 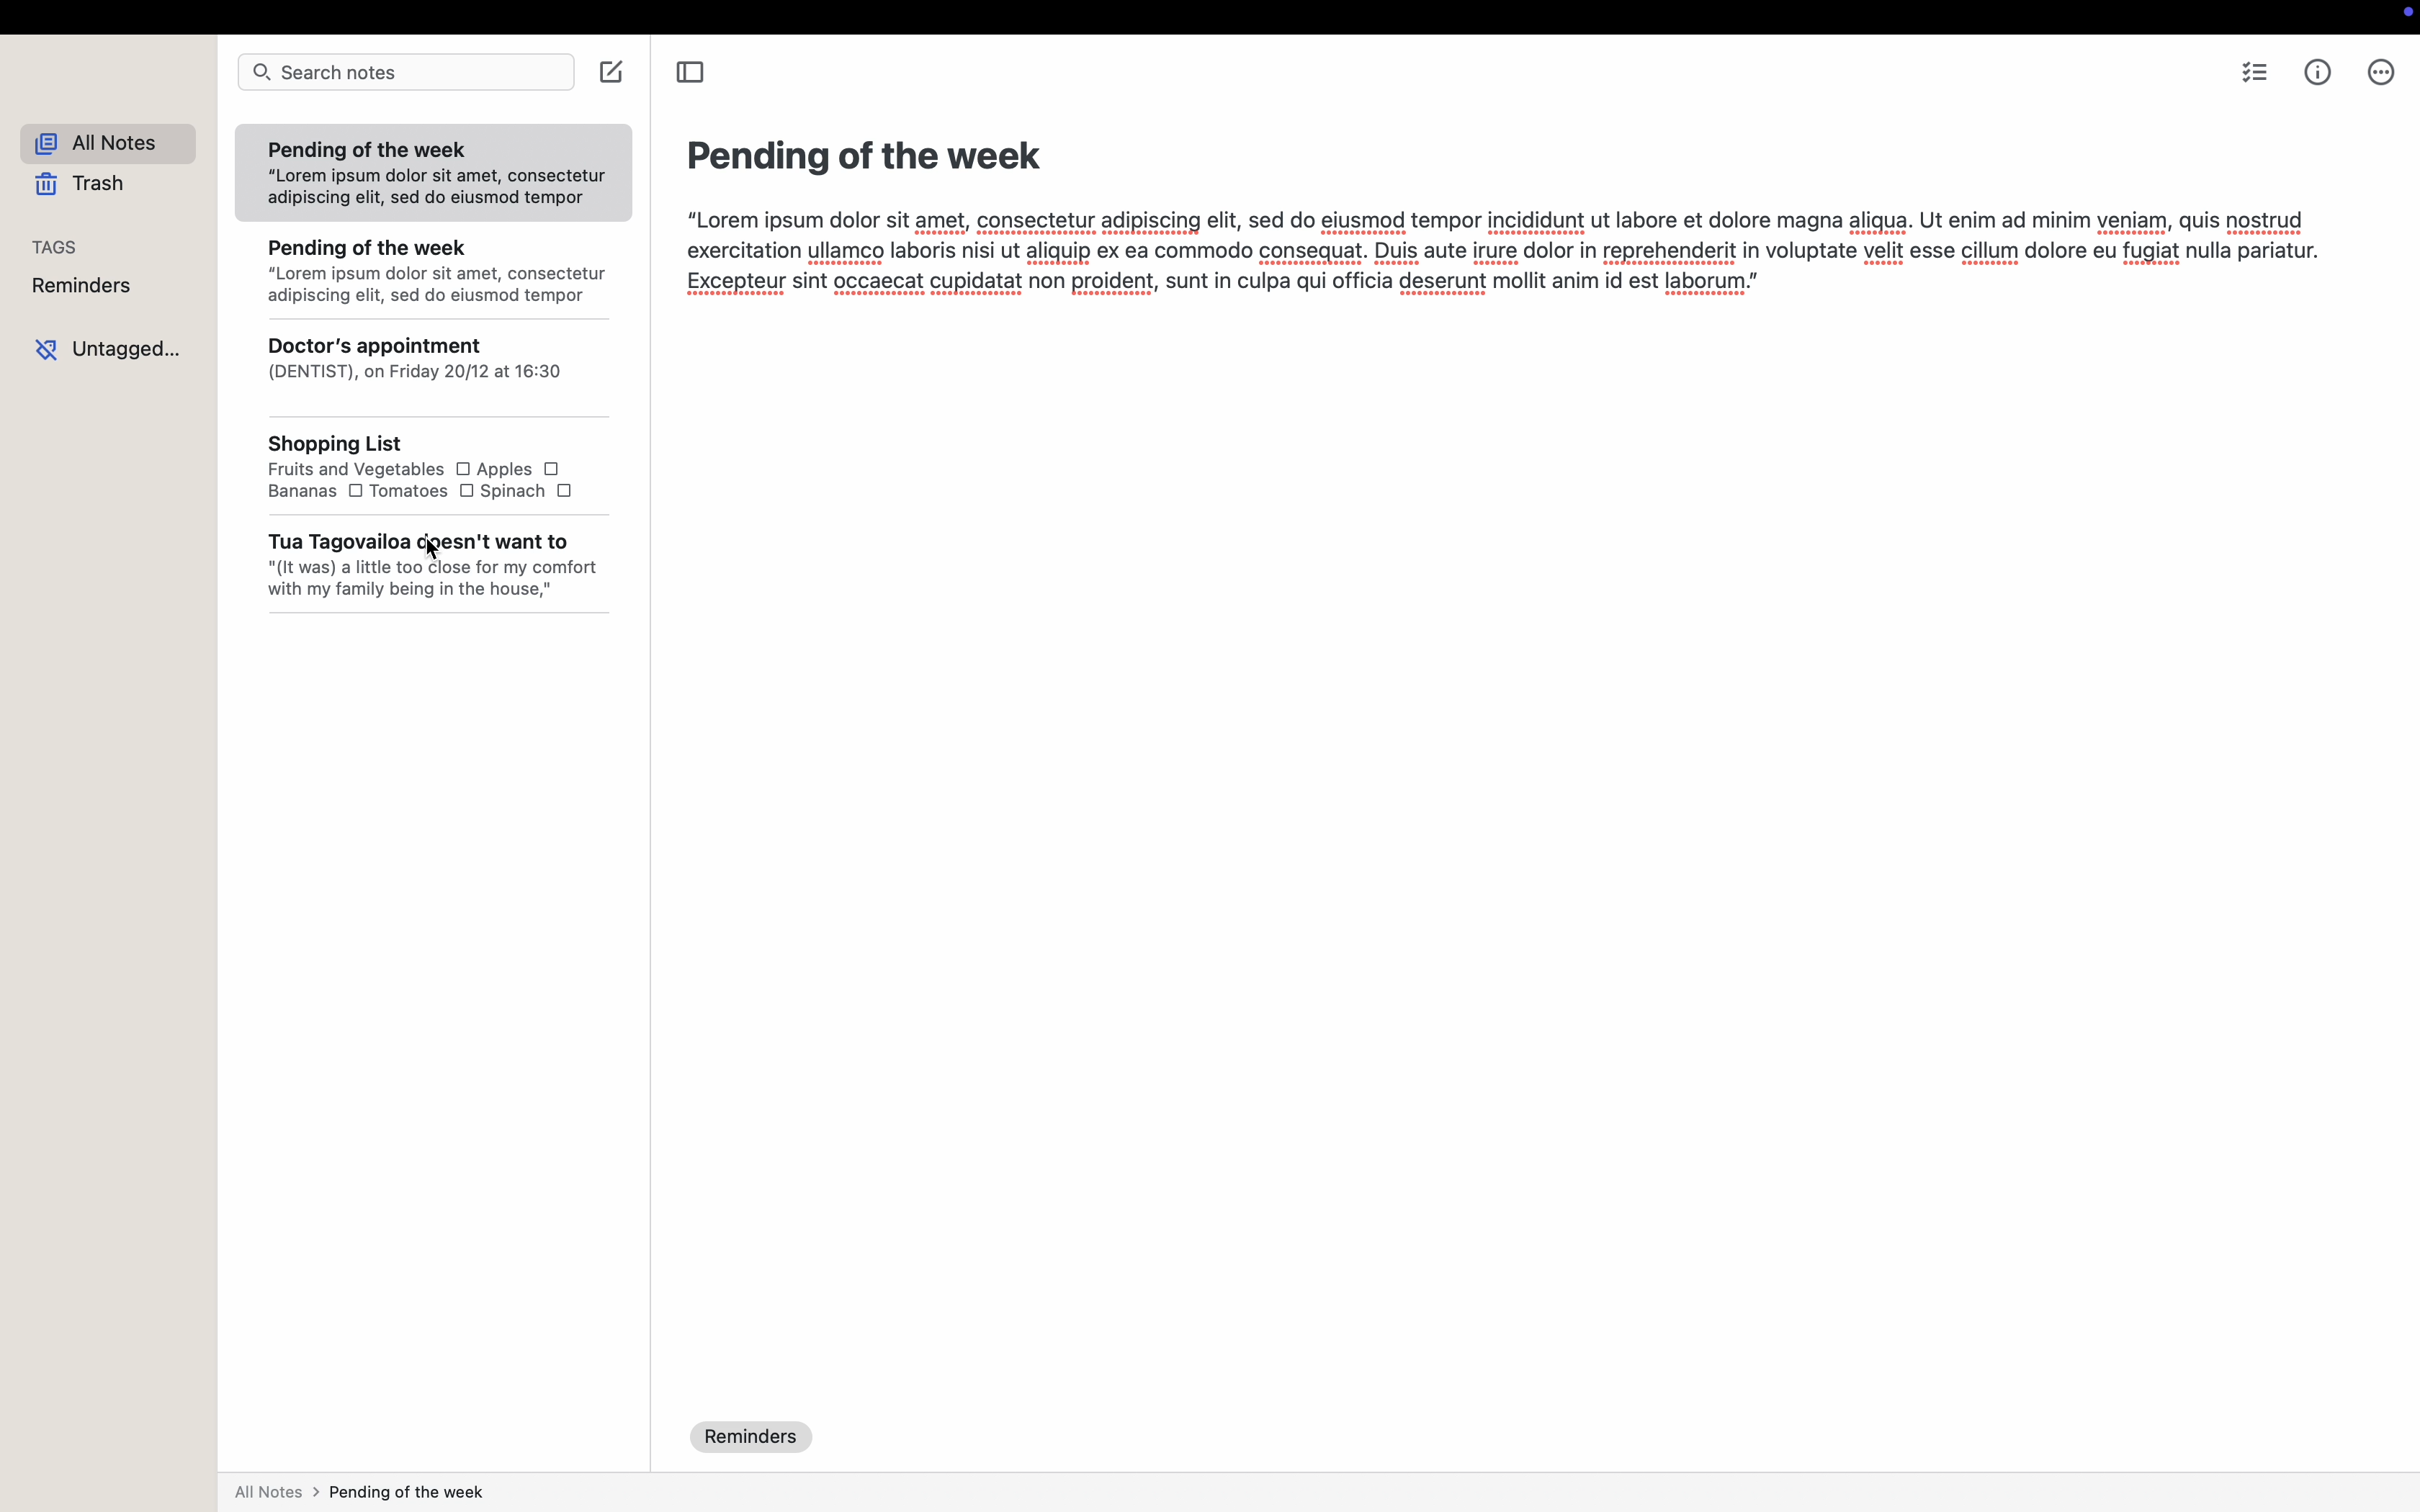 I want to click on cursor, so click(x=425, y=547).